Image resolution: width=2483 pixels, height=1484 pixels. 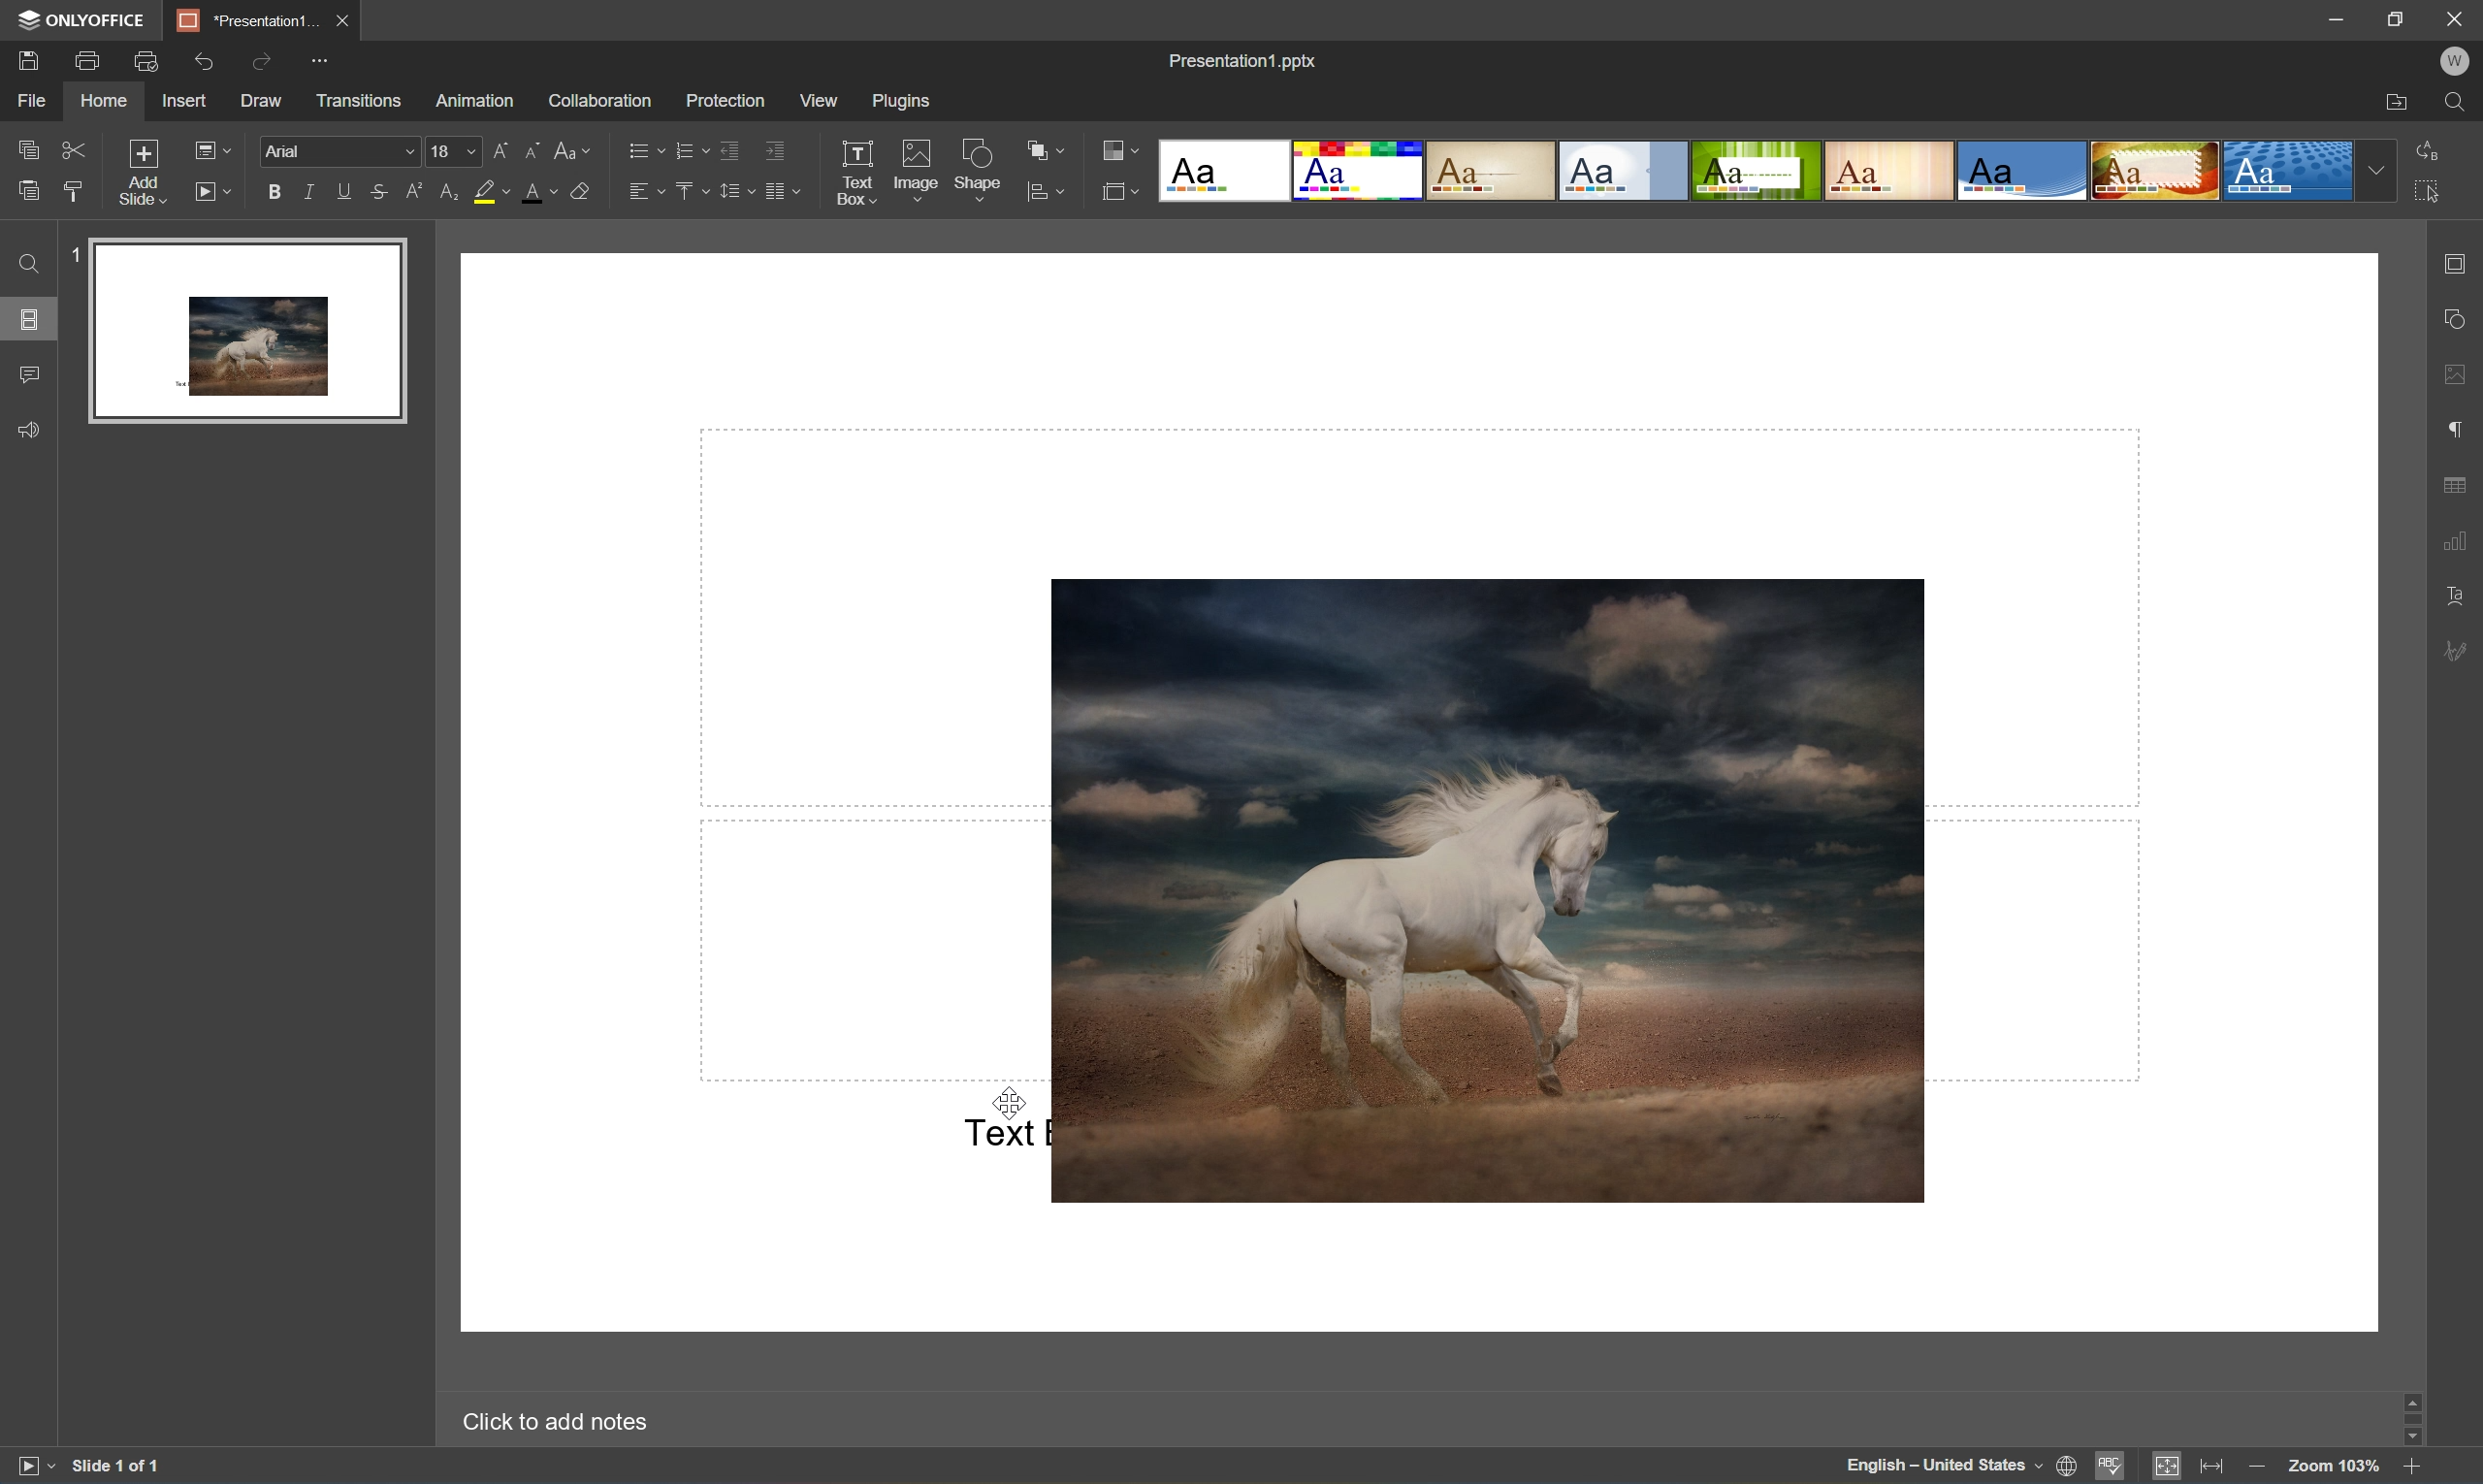 I want to click on View, so click(x=821, y=101).